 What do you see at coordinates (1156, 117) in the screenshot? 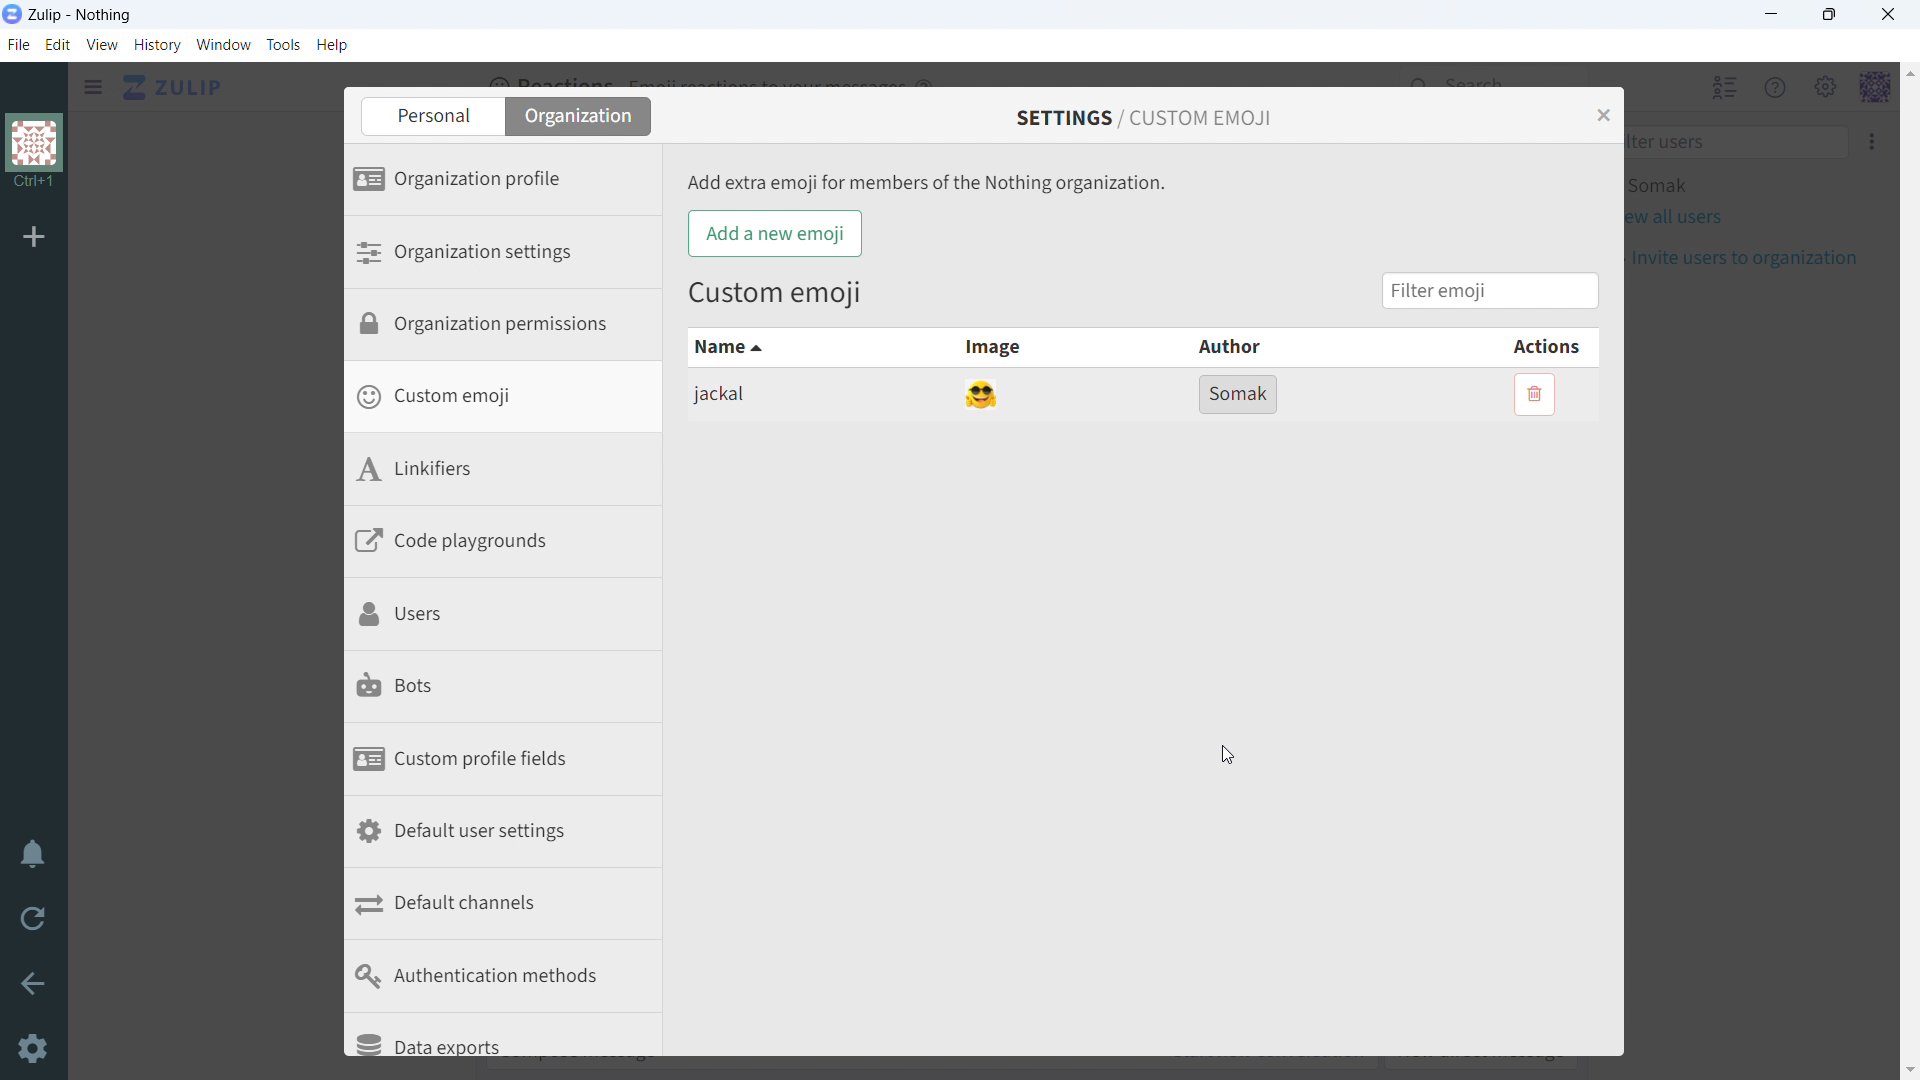
I see `settings/custom emoji` at bounding box center [1156, 117].